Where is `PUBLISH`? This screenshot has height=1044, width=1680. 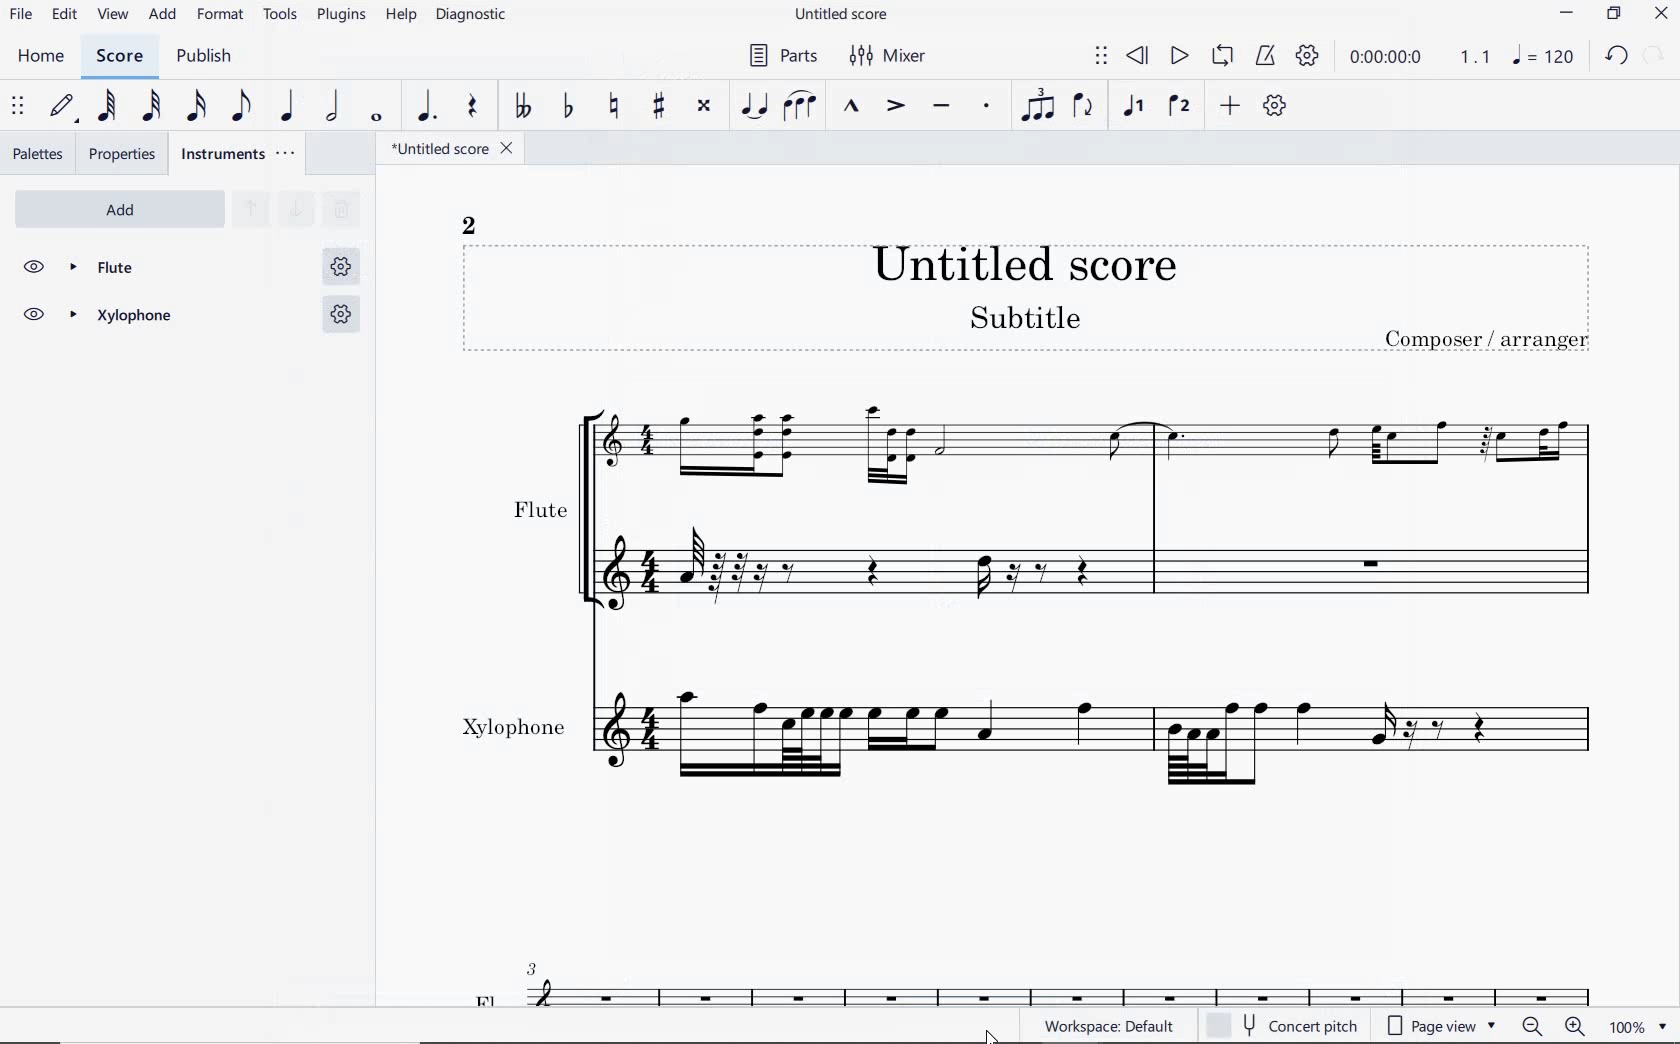 PUBLISH is located at coordinates (209, 57).